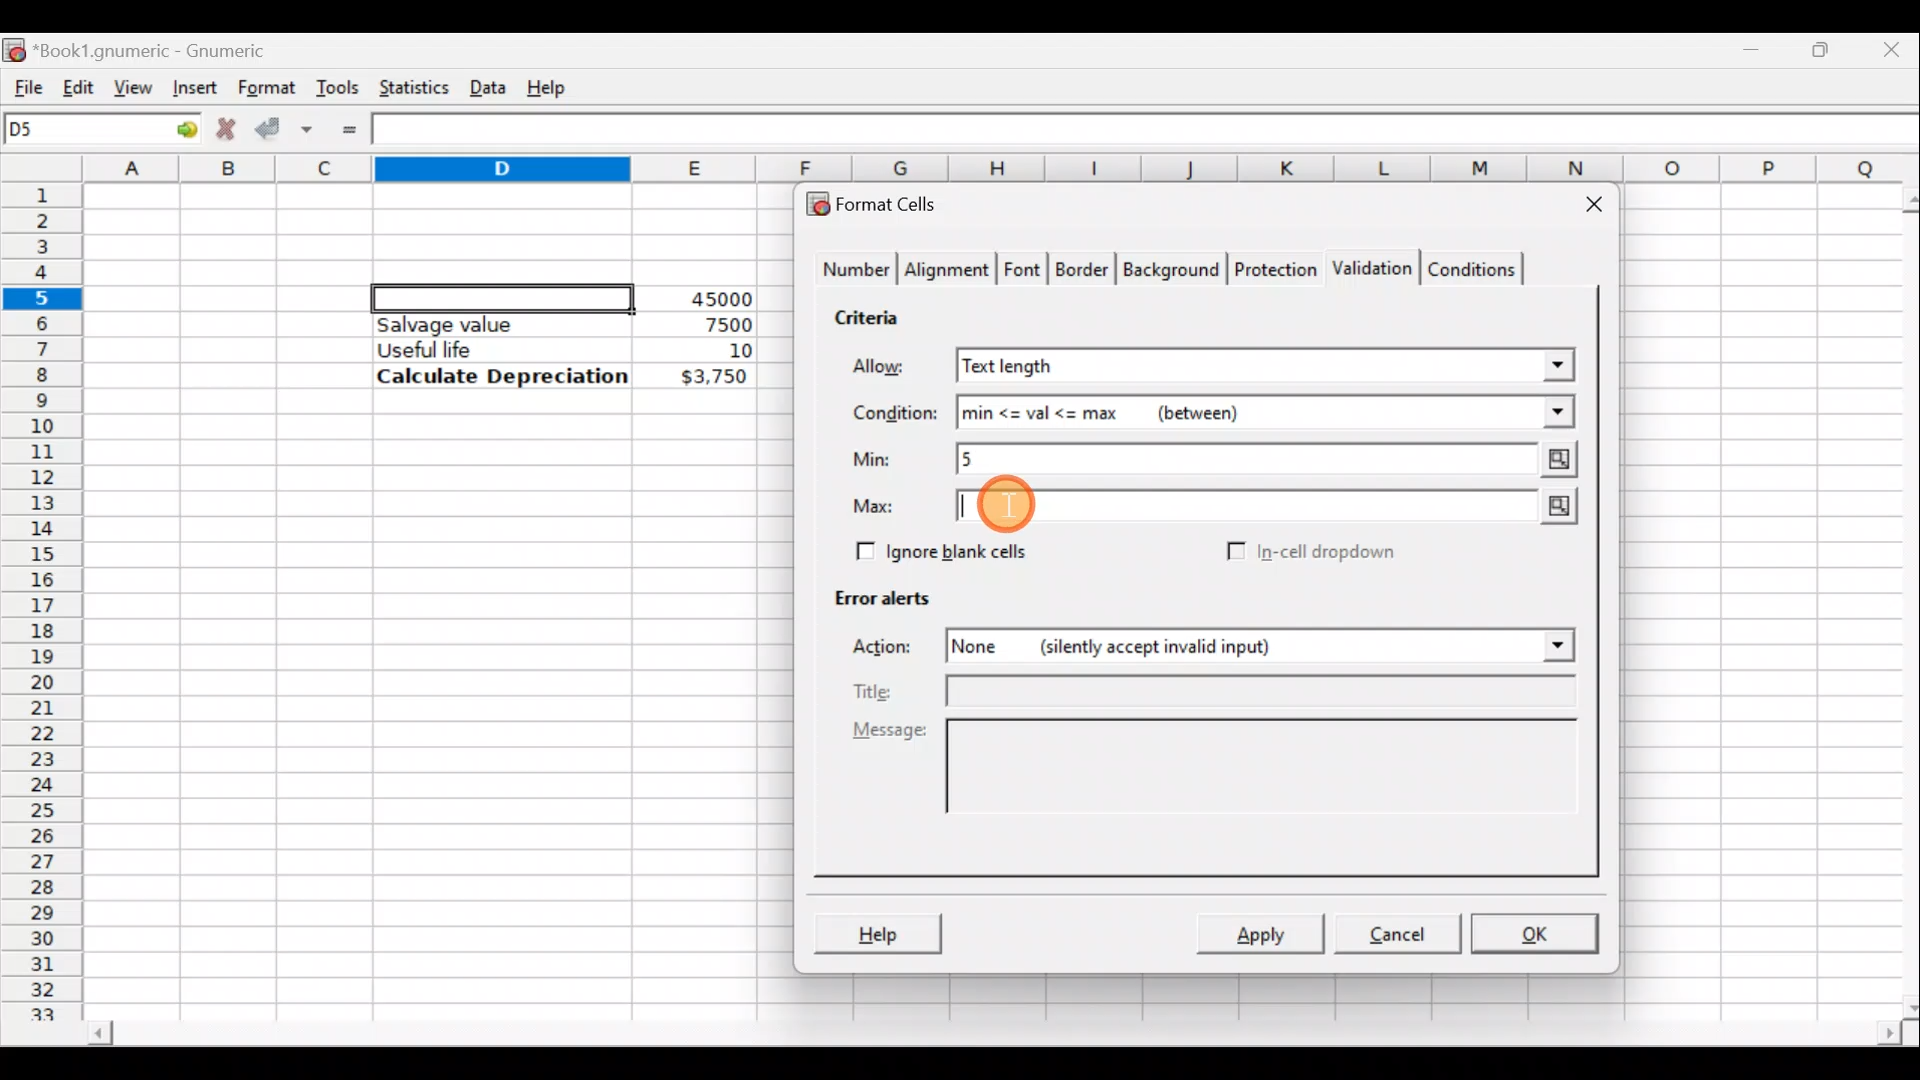 The image size is (1920, 1080). I want to click on Font, so click(1024, 272).